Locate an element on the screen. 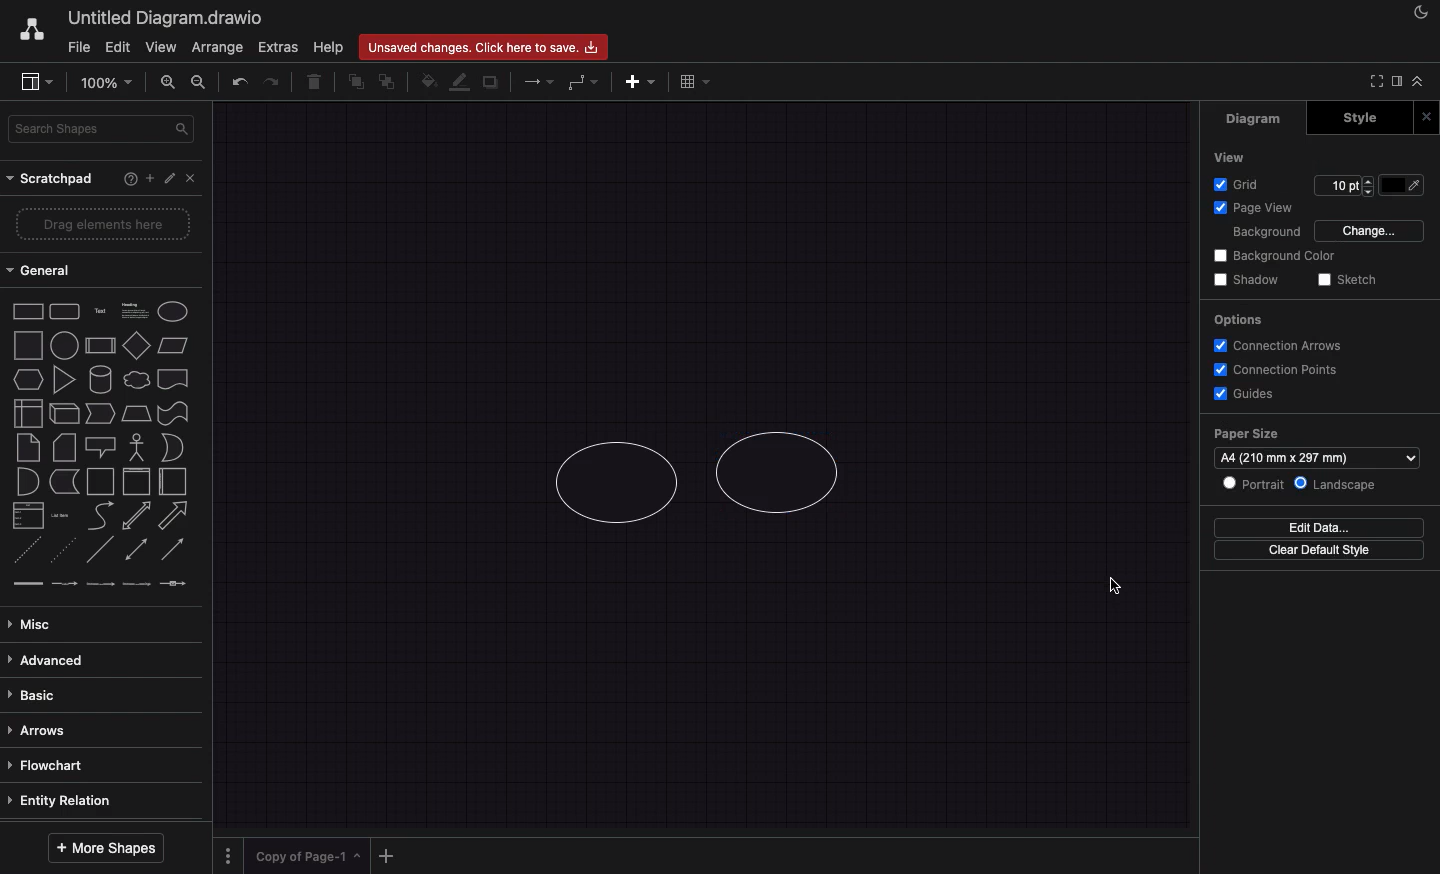 This screenshot has height=874, width=1440. change is located at coordinates (1370, 232).